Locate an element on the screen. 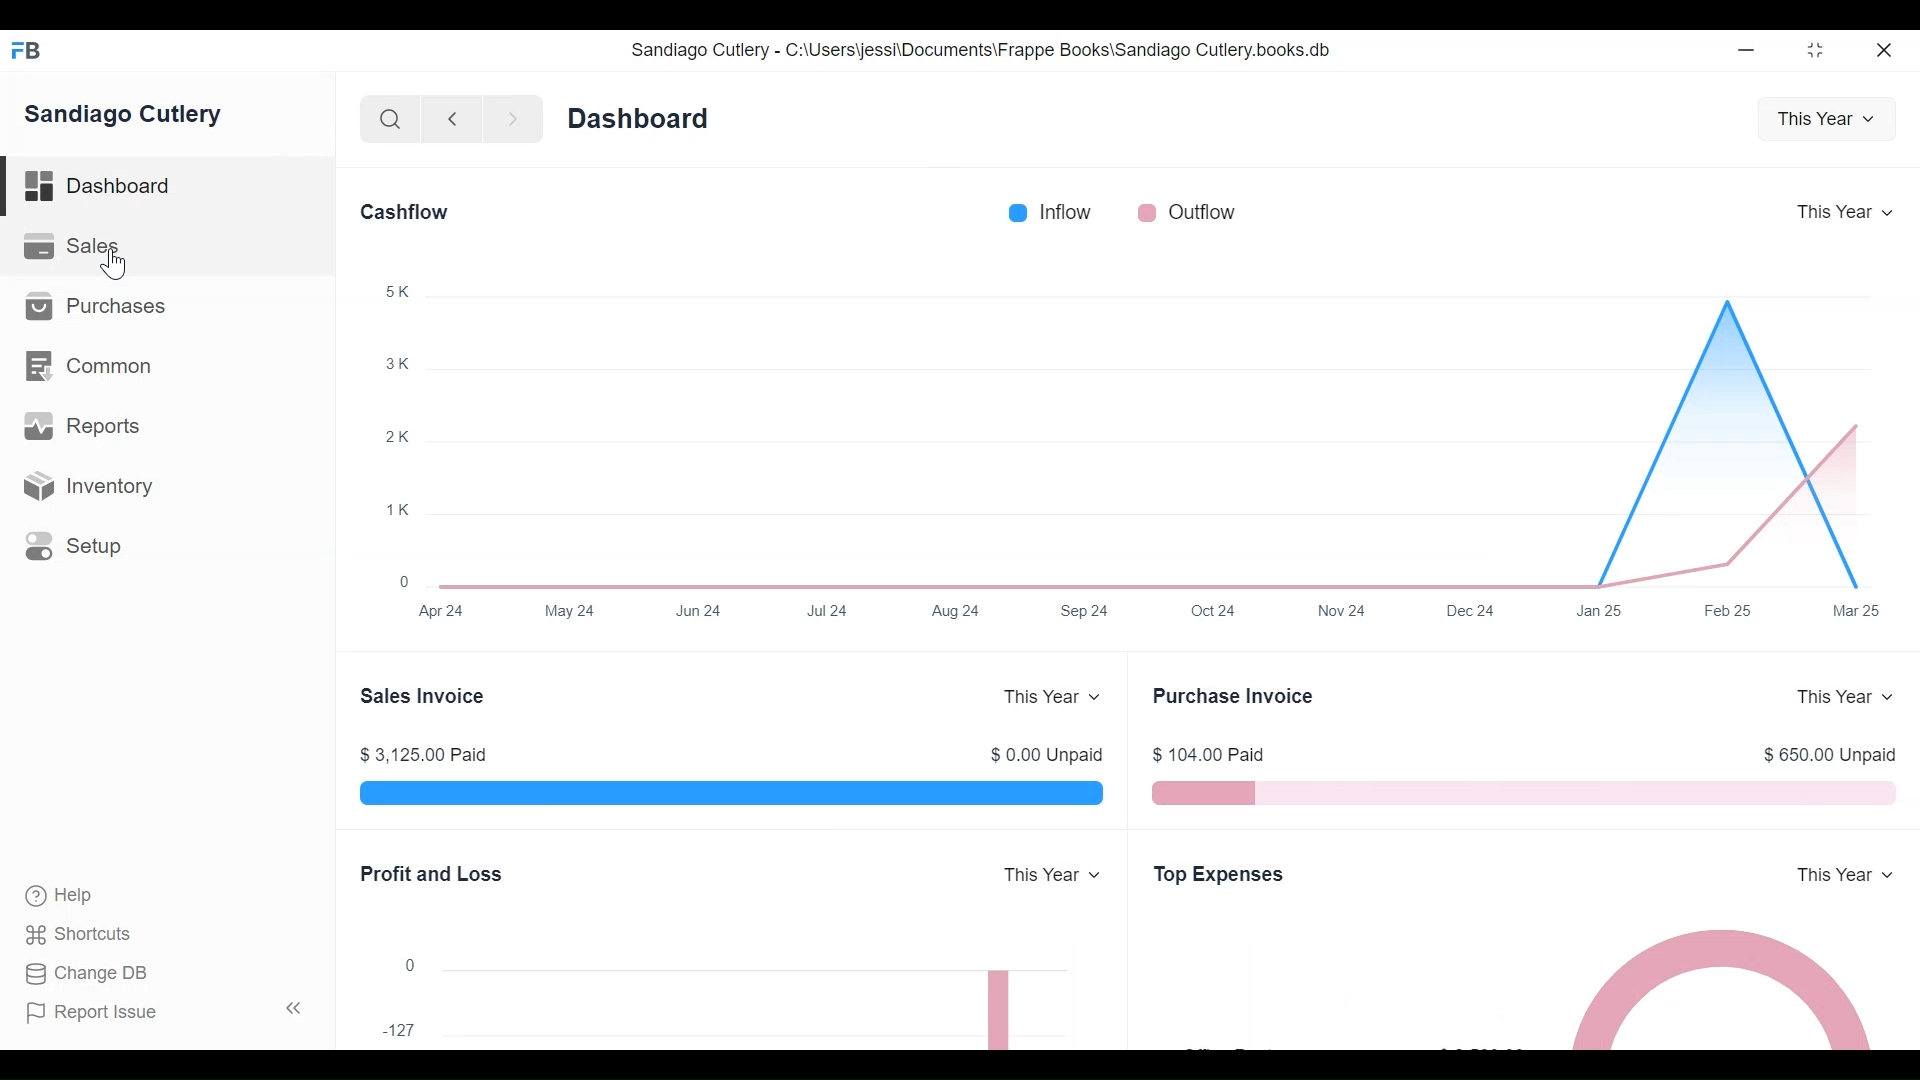  Bar  is located at coordinates (1523, 793).